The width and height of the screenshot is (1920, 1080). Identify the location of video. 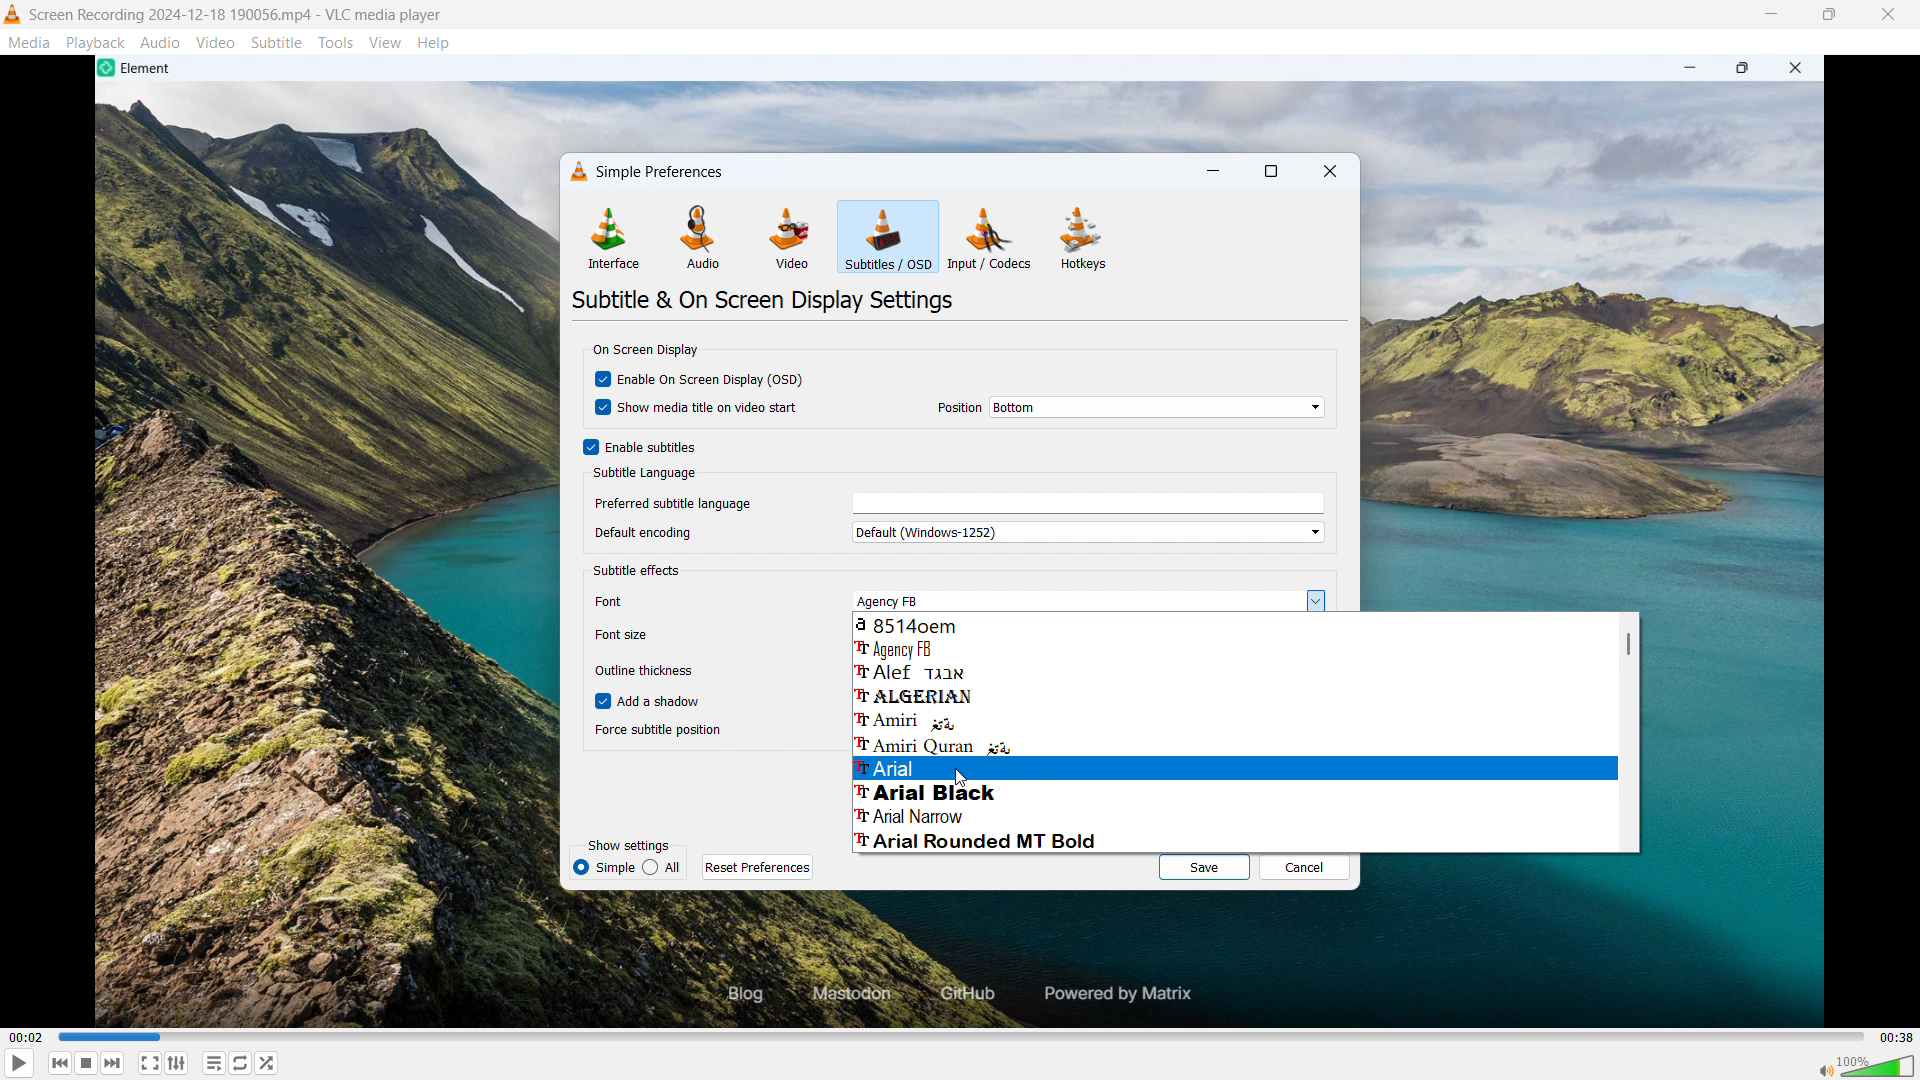
(215, 42).